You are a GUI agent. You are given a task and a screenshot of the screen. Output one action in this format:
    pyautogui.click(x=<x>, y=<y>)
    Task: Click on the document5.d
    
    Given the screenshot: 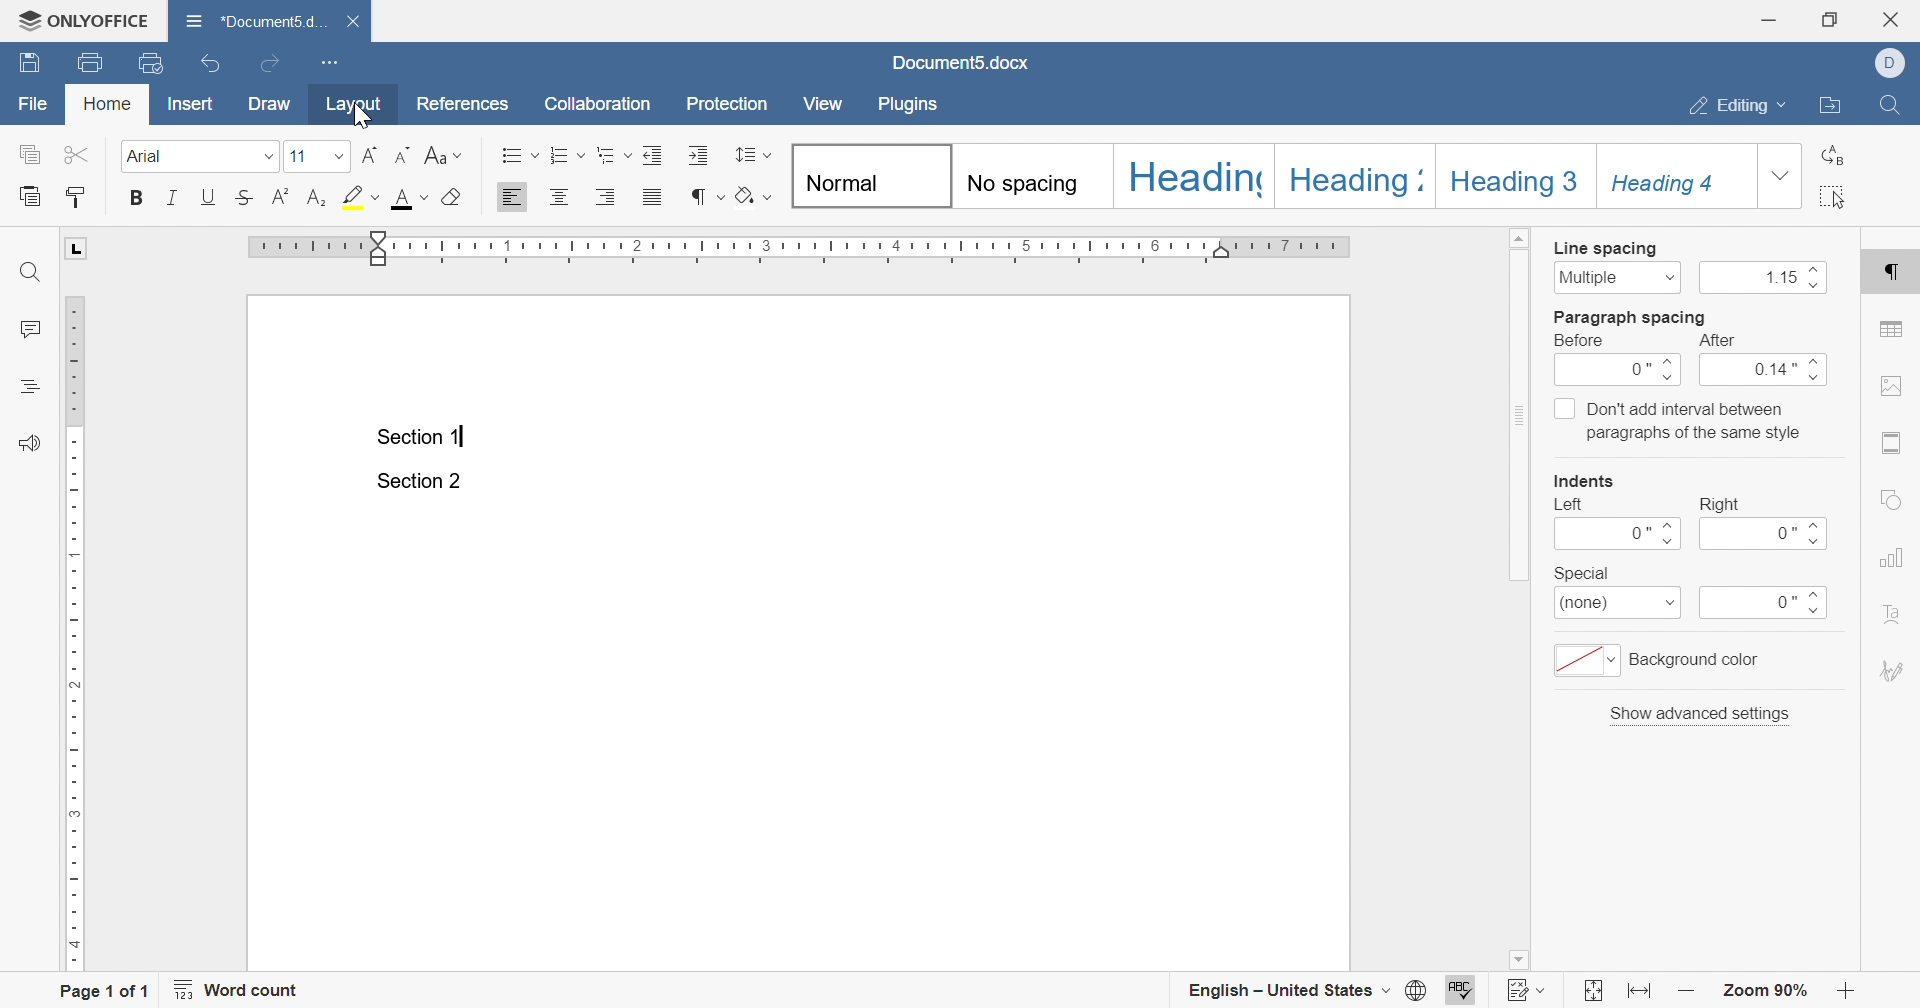 What is the action you would take?
    pyautogui.click(x=258, y=20)
    